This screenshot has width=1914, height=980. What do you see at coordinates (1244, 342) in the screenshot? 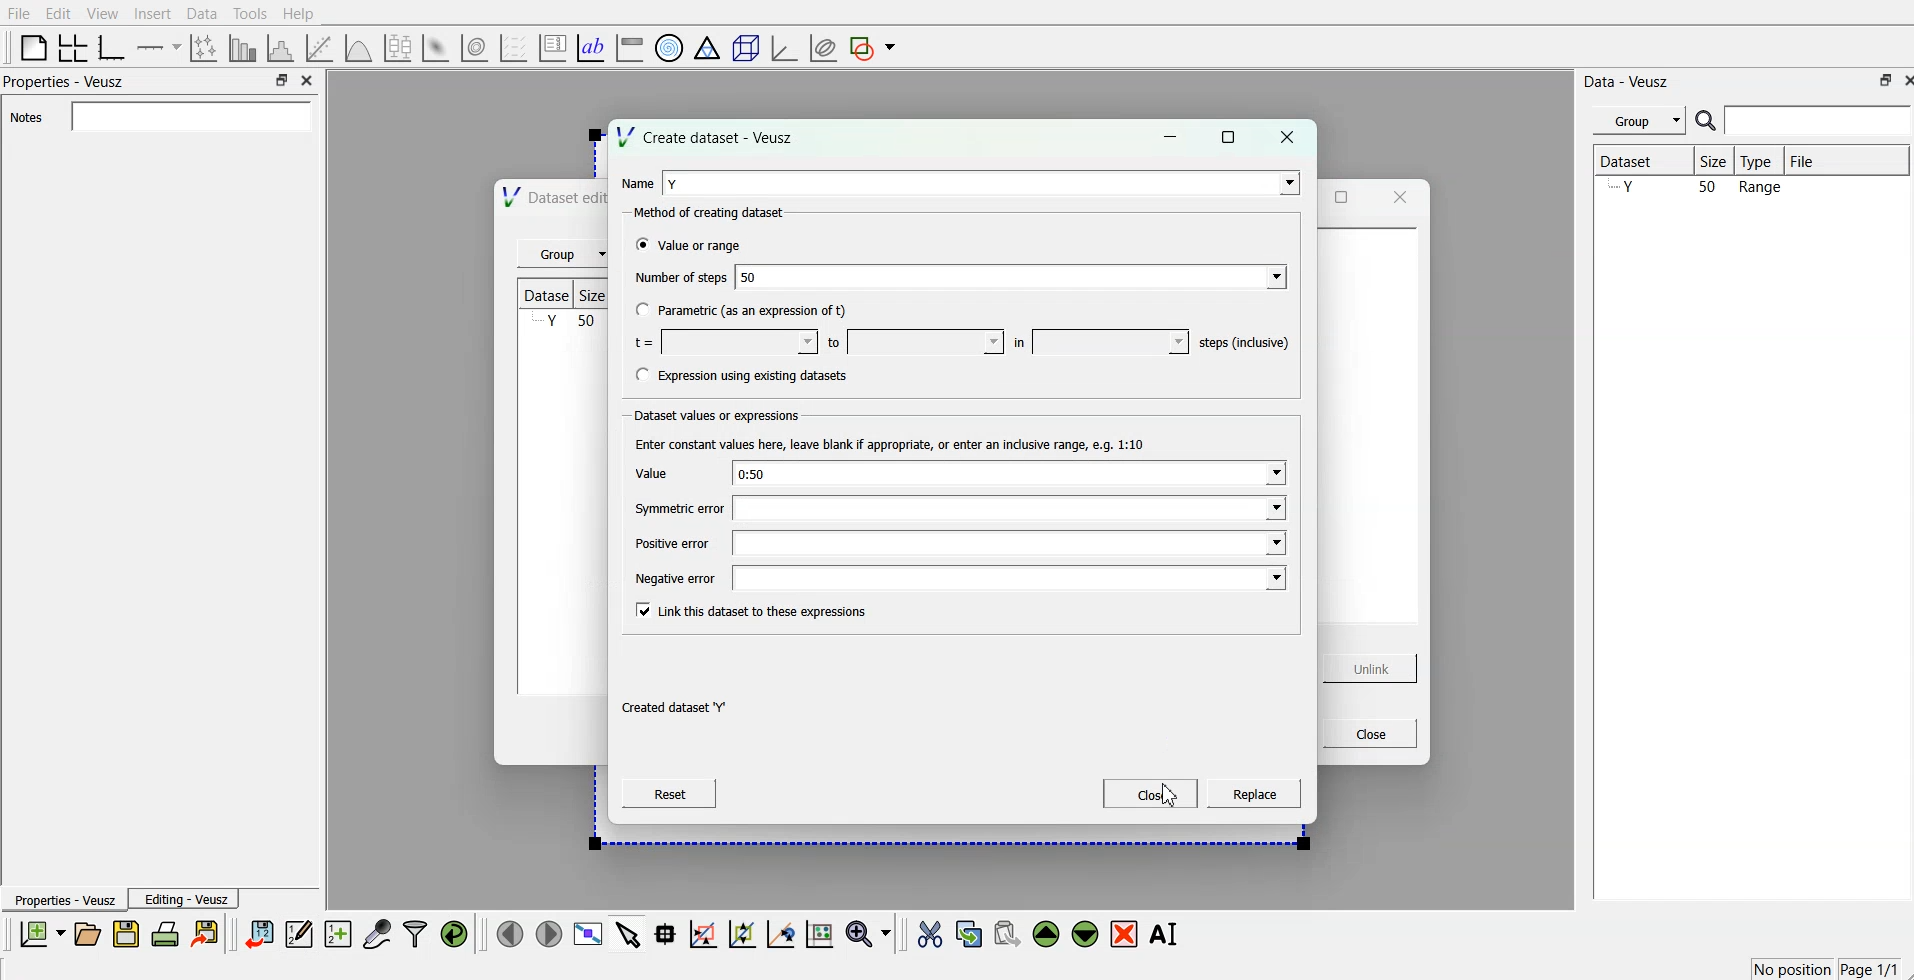
I see `‘steps (inclusive)` at bounding box center [1244, 342].